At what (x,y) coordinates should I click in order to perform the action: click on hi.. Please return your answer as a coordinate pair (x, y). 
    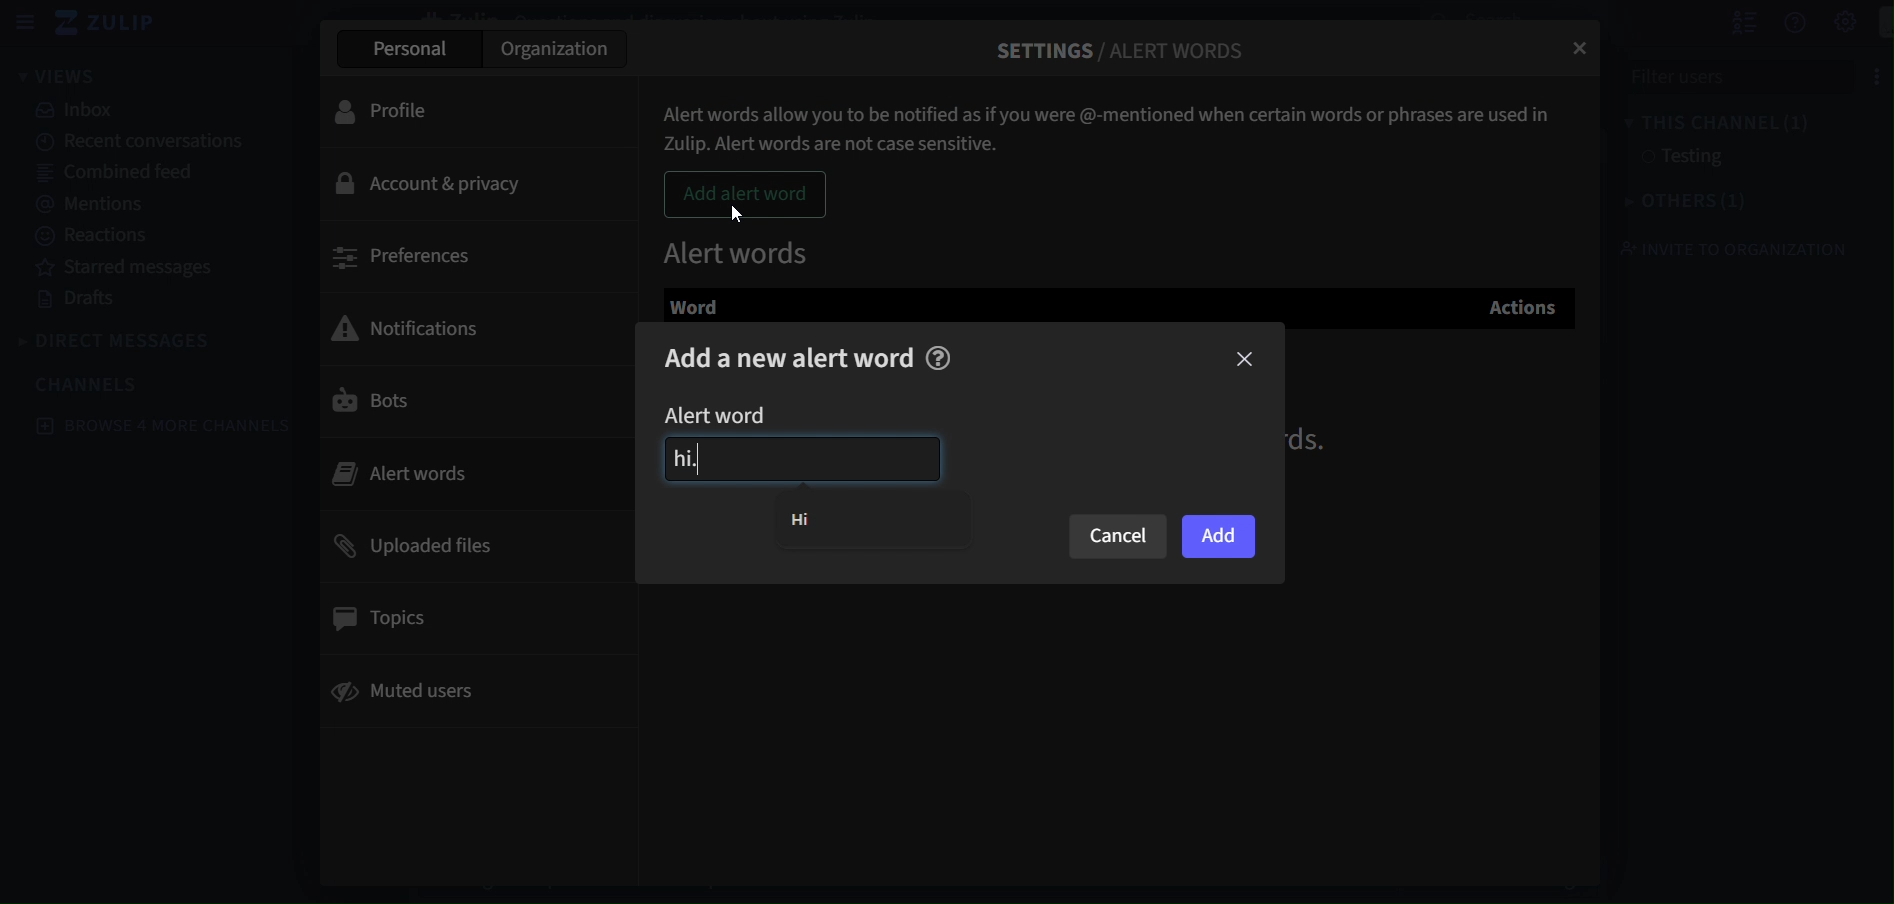
    Looking at the image, I should click on (800, 460).